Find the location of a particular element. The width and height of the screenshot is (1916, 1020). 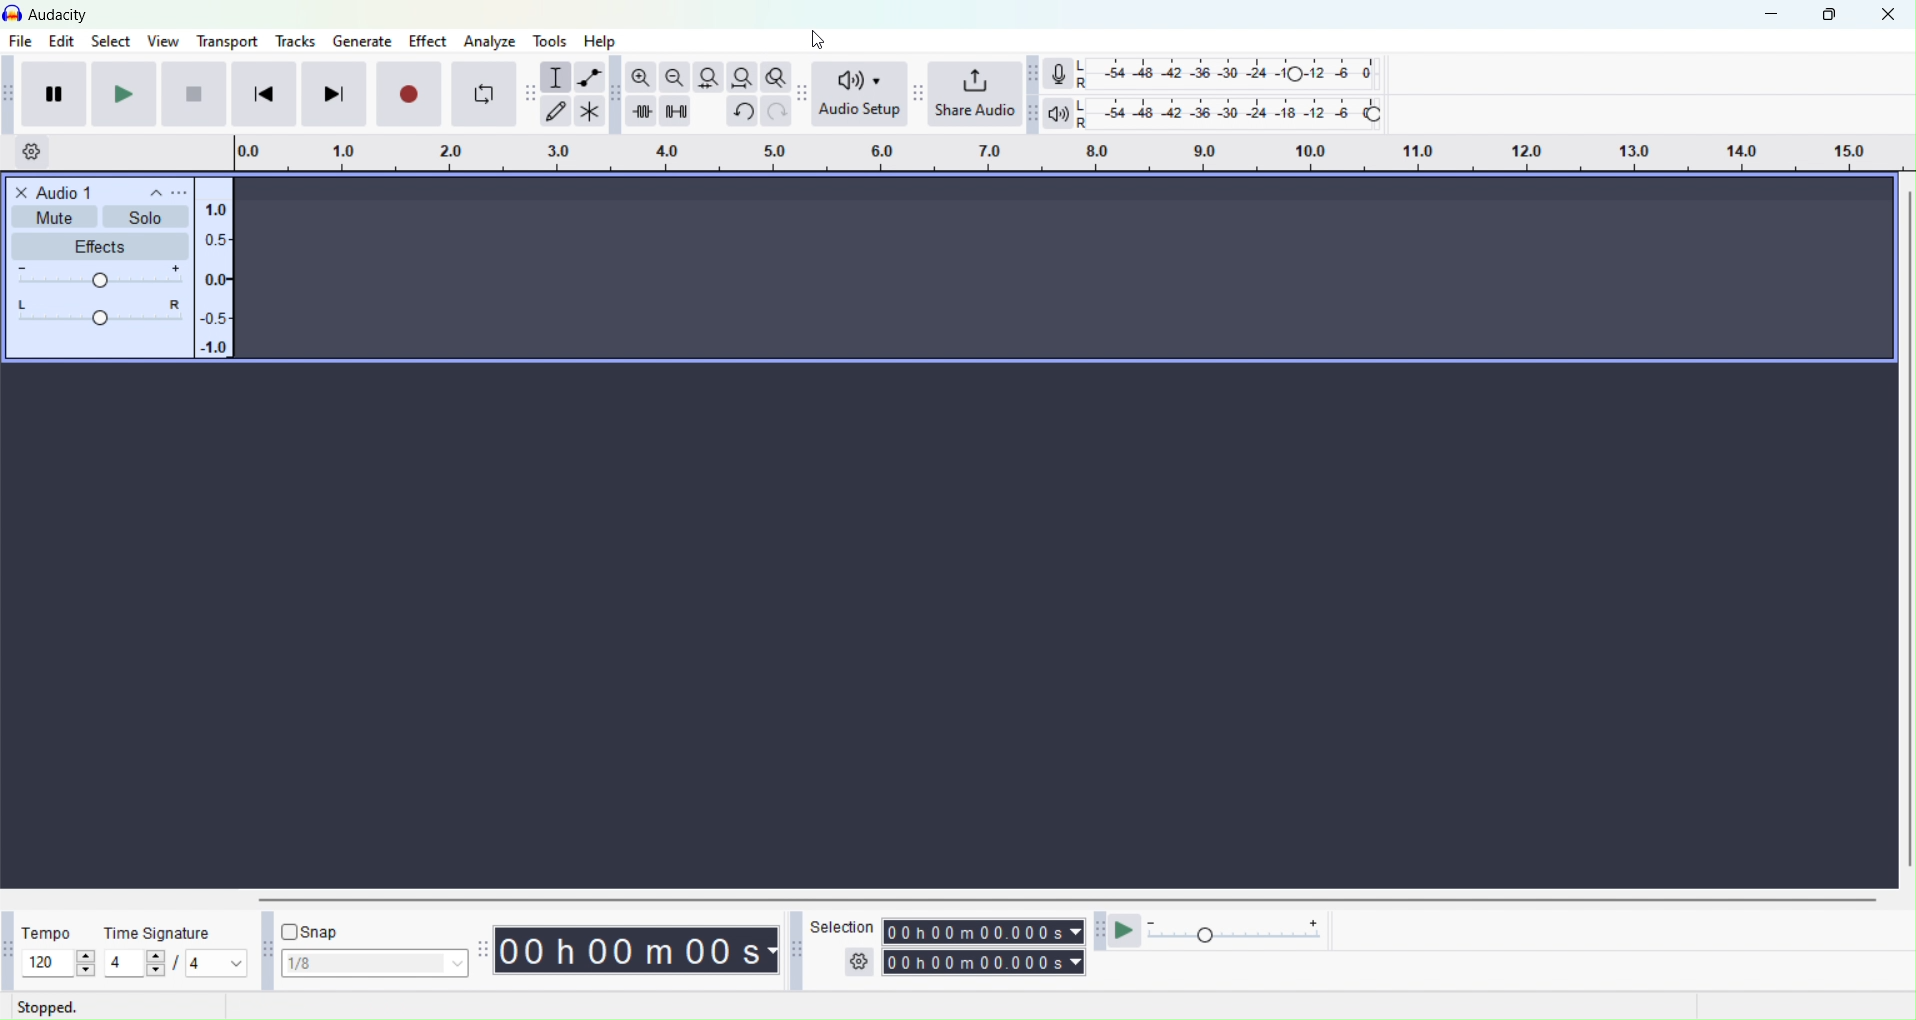

File is located at coordinates (22, 42).